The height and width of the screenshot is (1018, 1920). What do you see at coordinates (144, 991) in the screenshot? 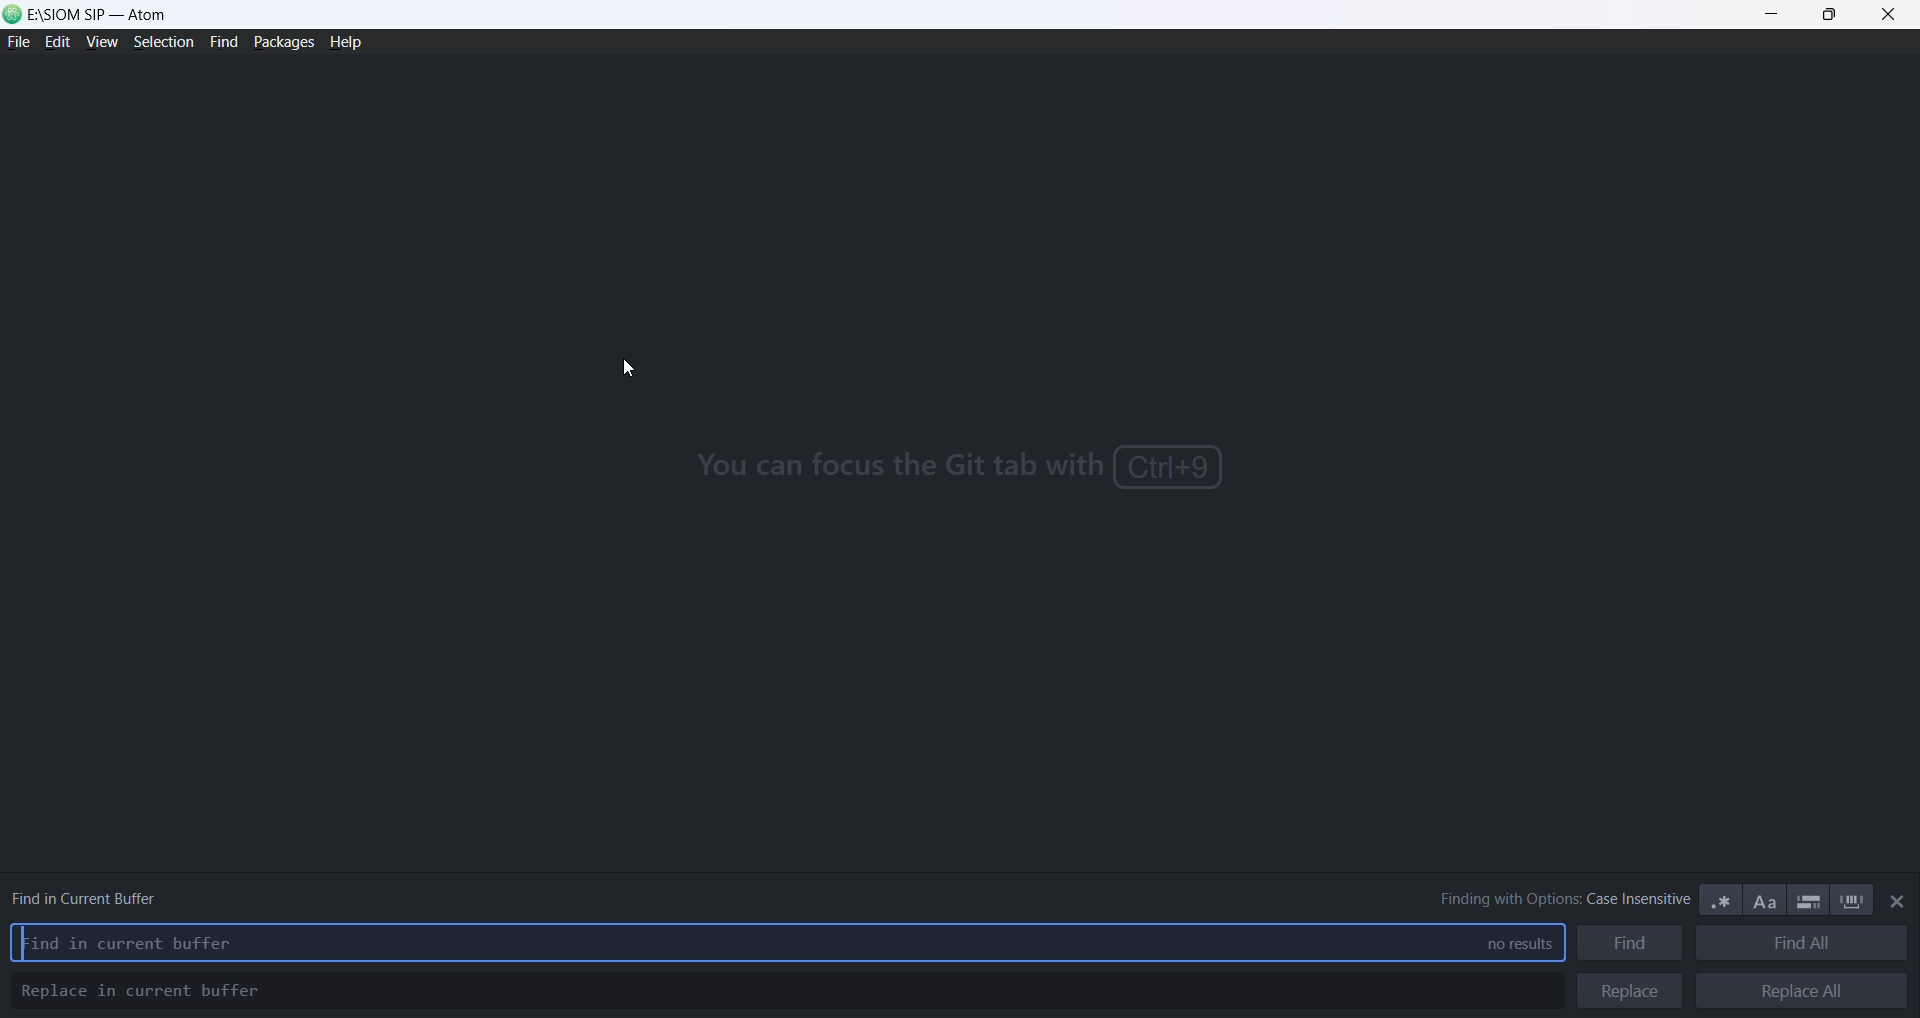
I see `replace in current buffer` at bounding box center [144, 991].